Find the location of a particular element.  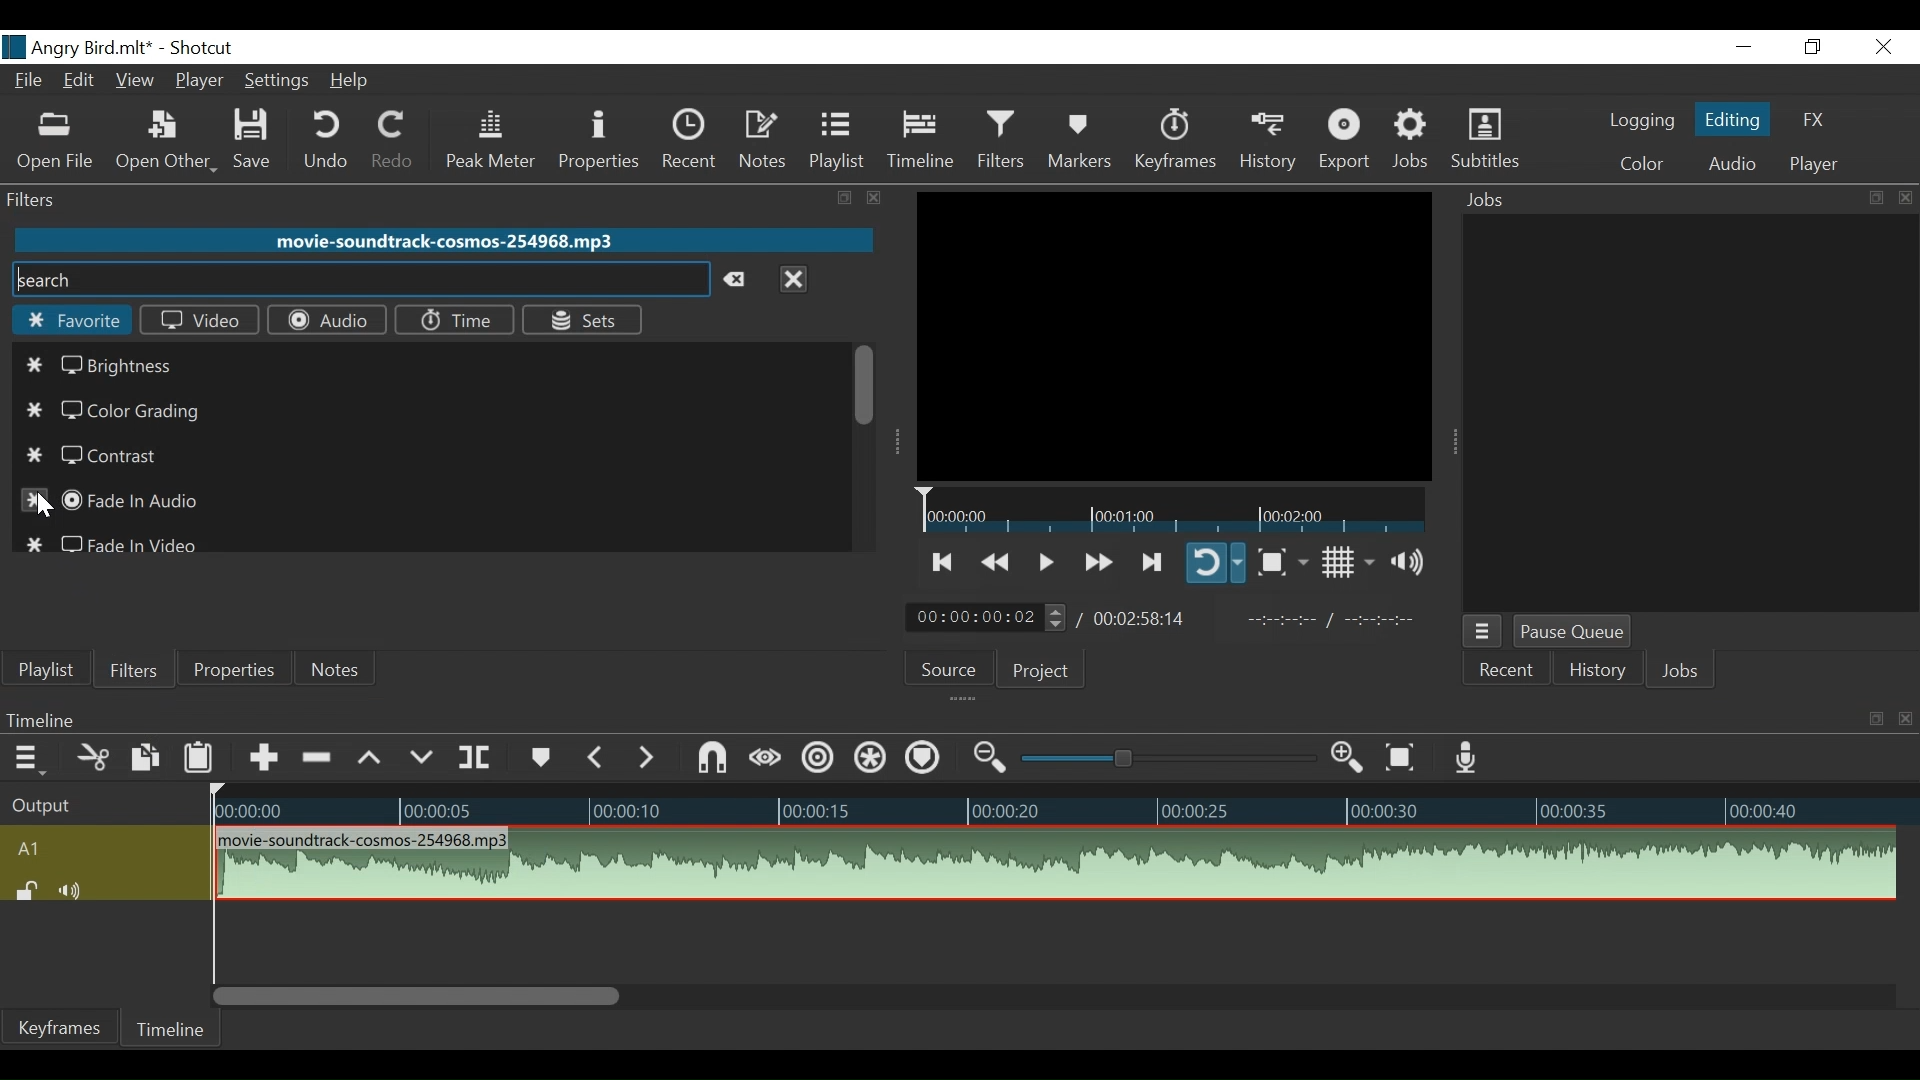

Zoom timeline out is located at coordinates (987, 760).